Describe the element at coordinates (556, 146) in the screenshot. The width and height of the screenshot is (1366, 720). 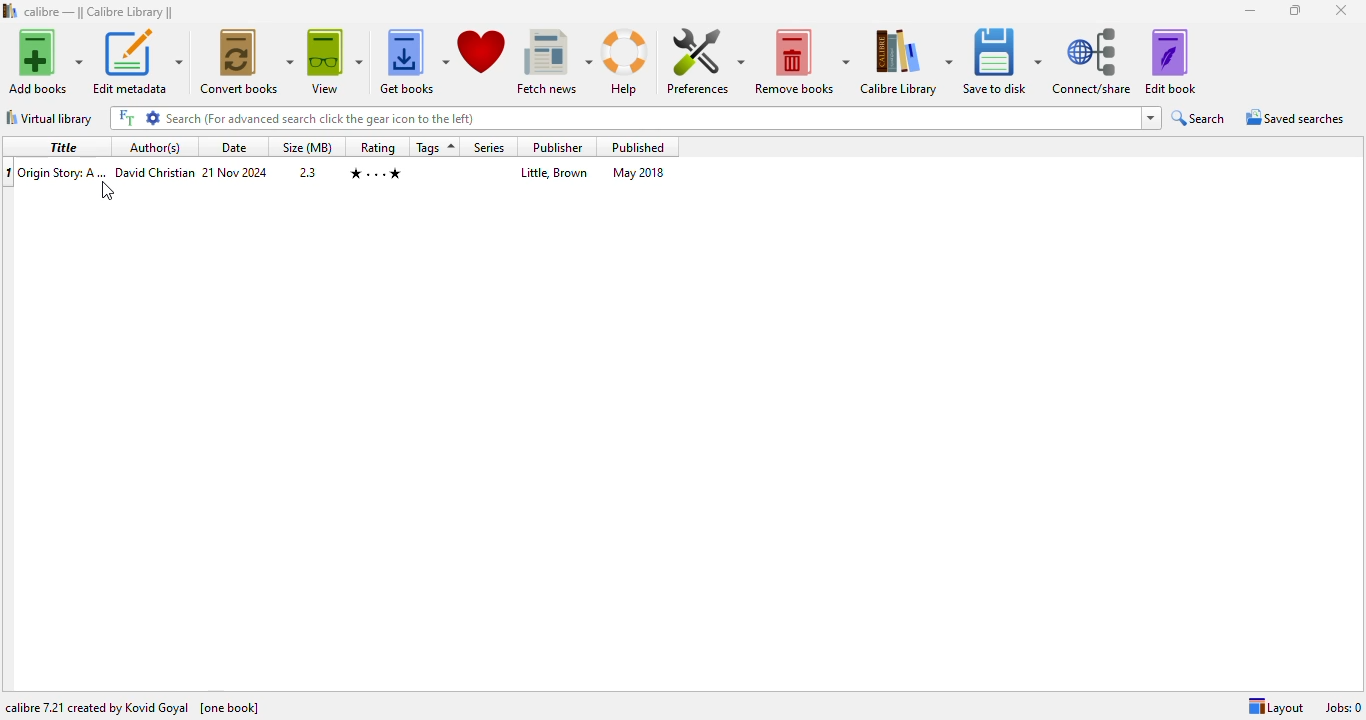
I see `publisher` at that location.